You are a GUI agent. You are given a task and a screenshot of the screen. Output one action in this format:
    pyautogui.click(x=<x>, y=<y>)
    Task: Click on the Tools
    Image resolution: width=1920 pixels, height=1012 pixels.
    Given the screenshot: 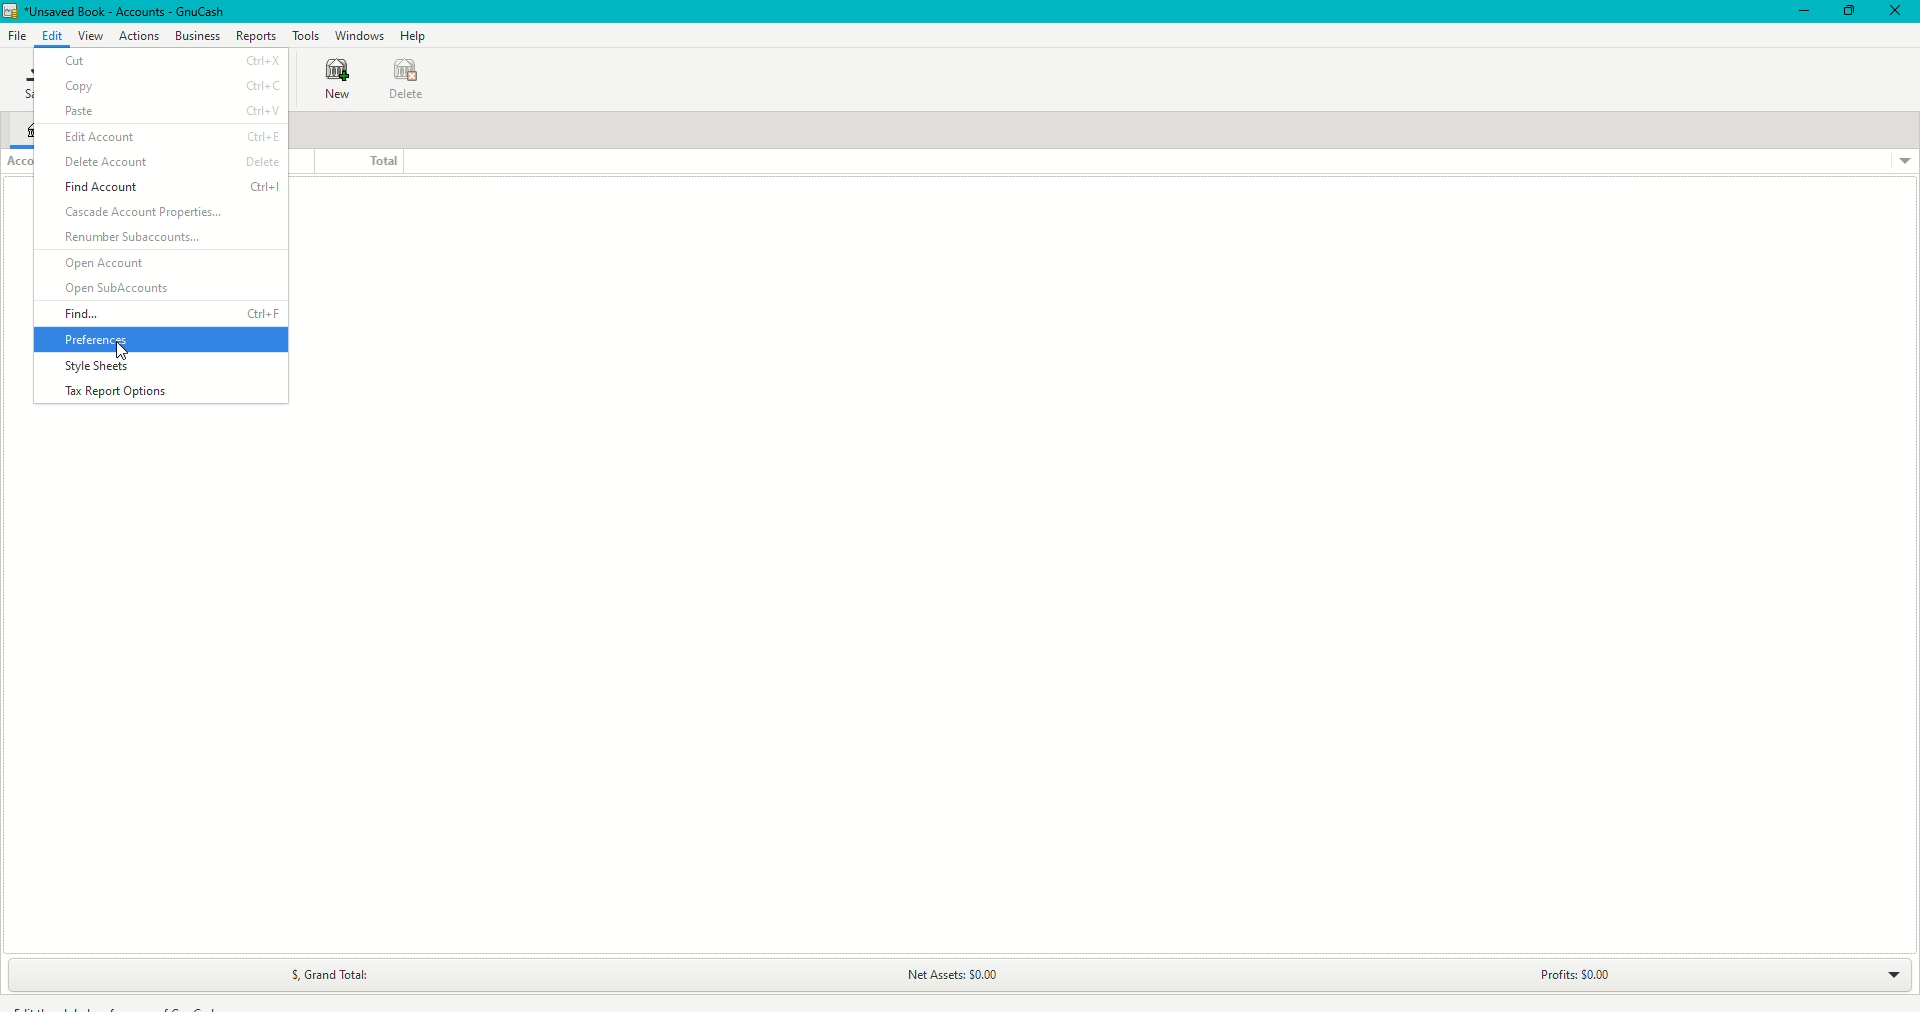 What is the action you would take?
    pyautogui.click(x=308, y=34)
    